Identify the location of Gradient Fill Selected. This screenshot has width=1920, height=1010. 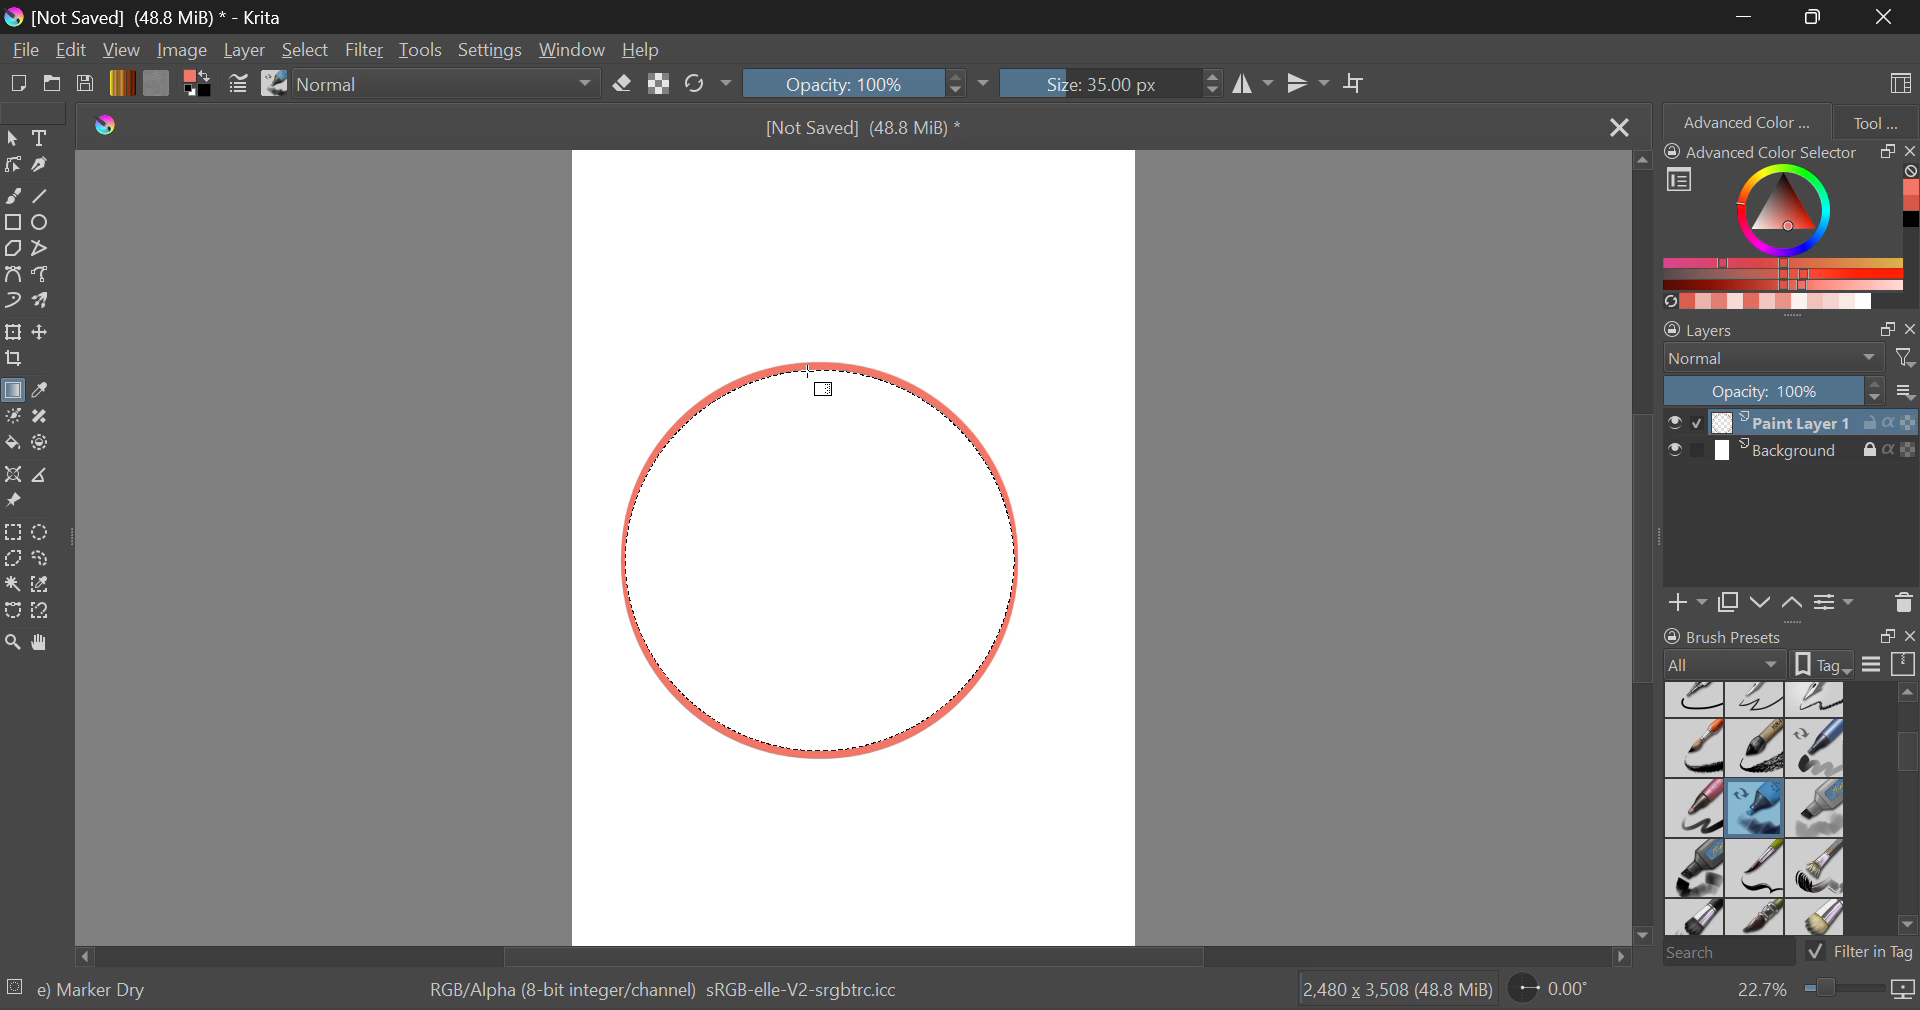
(12, 392).